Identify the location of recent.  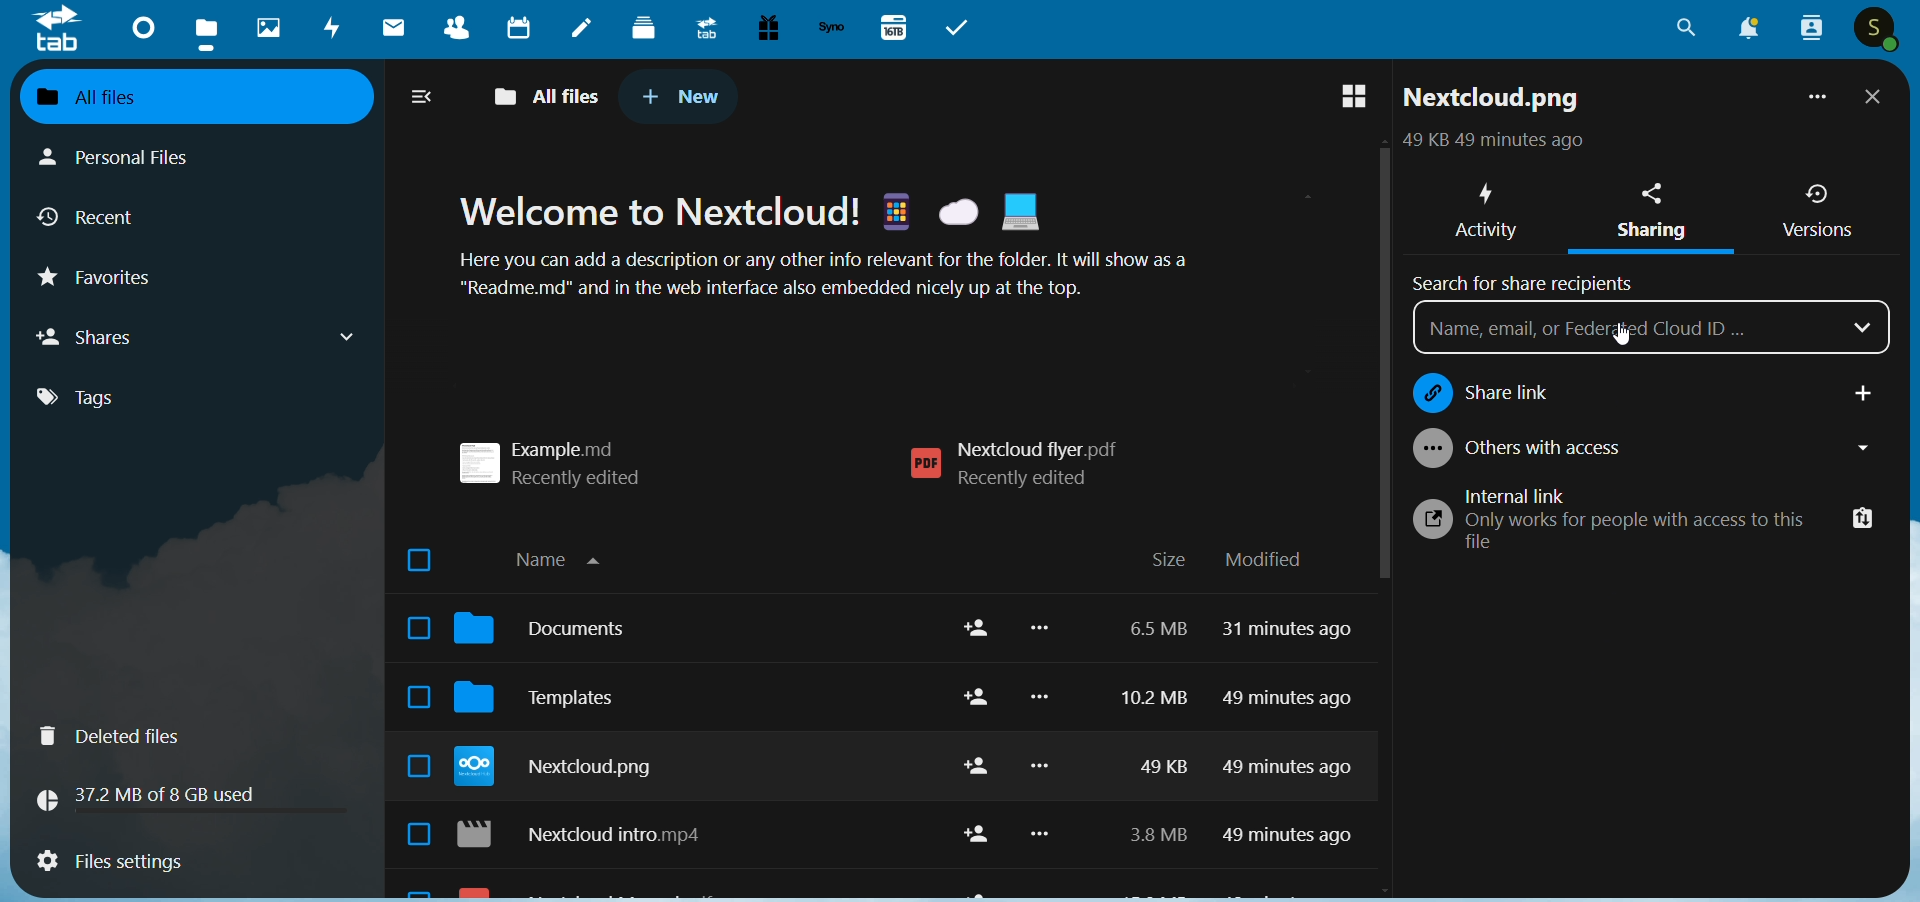
(95, 221).